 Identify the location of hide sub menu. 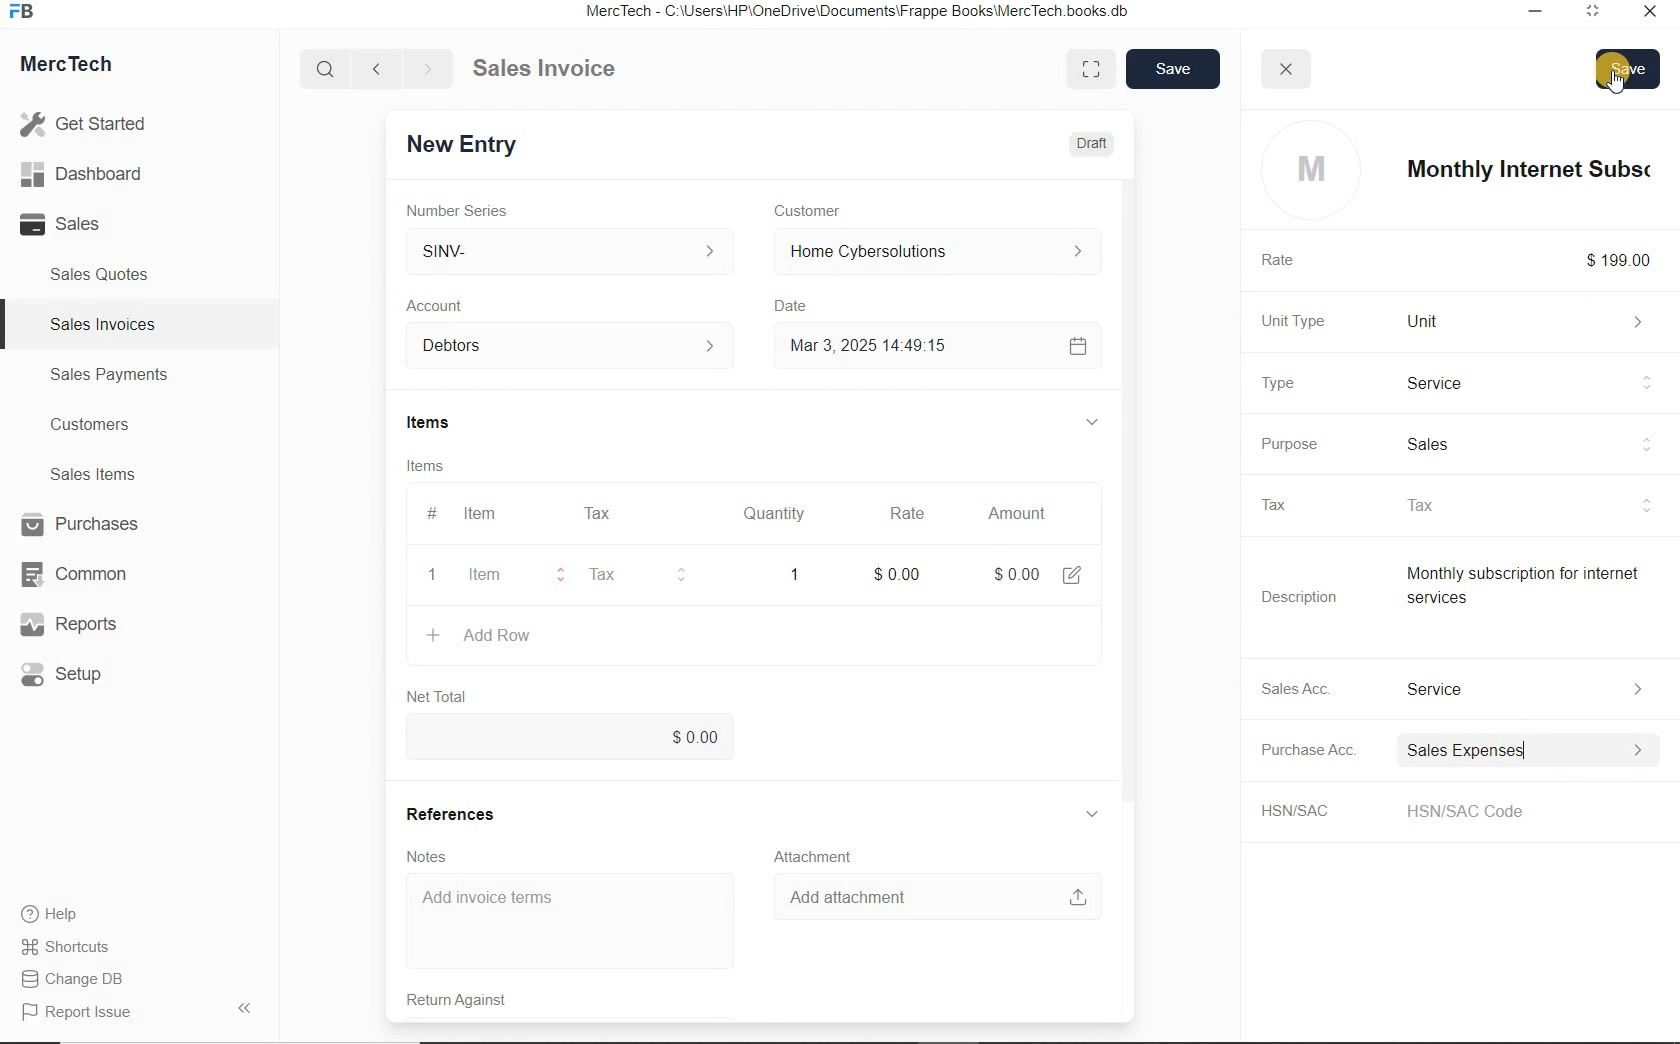
(1091, 423).